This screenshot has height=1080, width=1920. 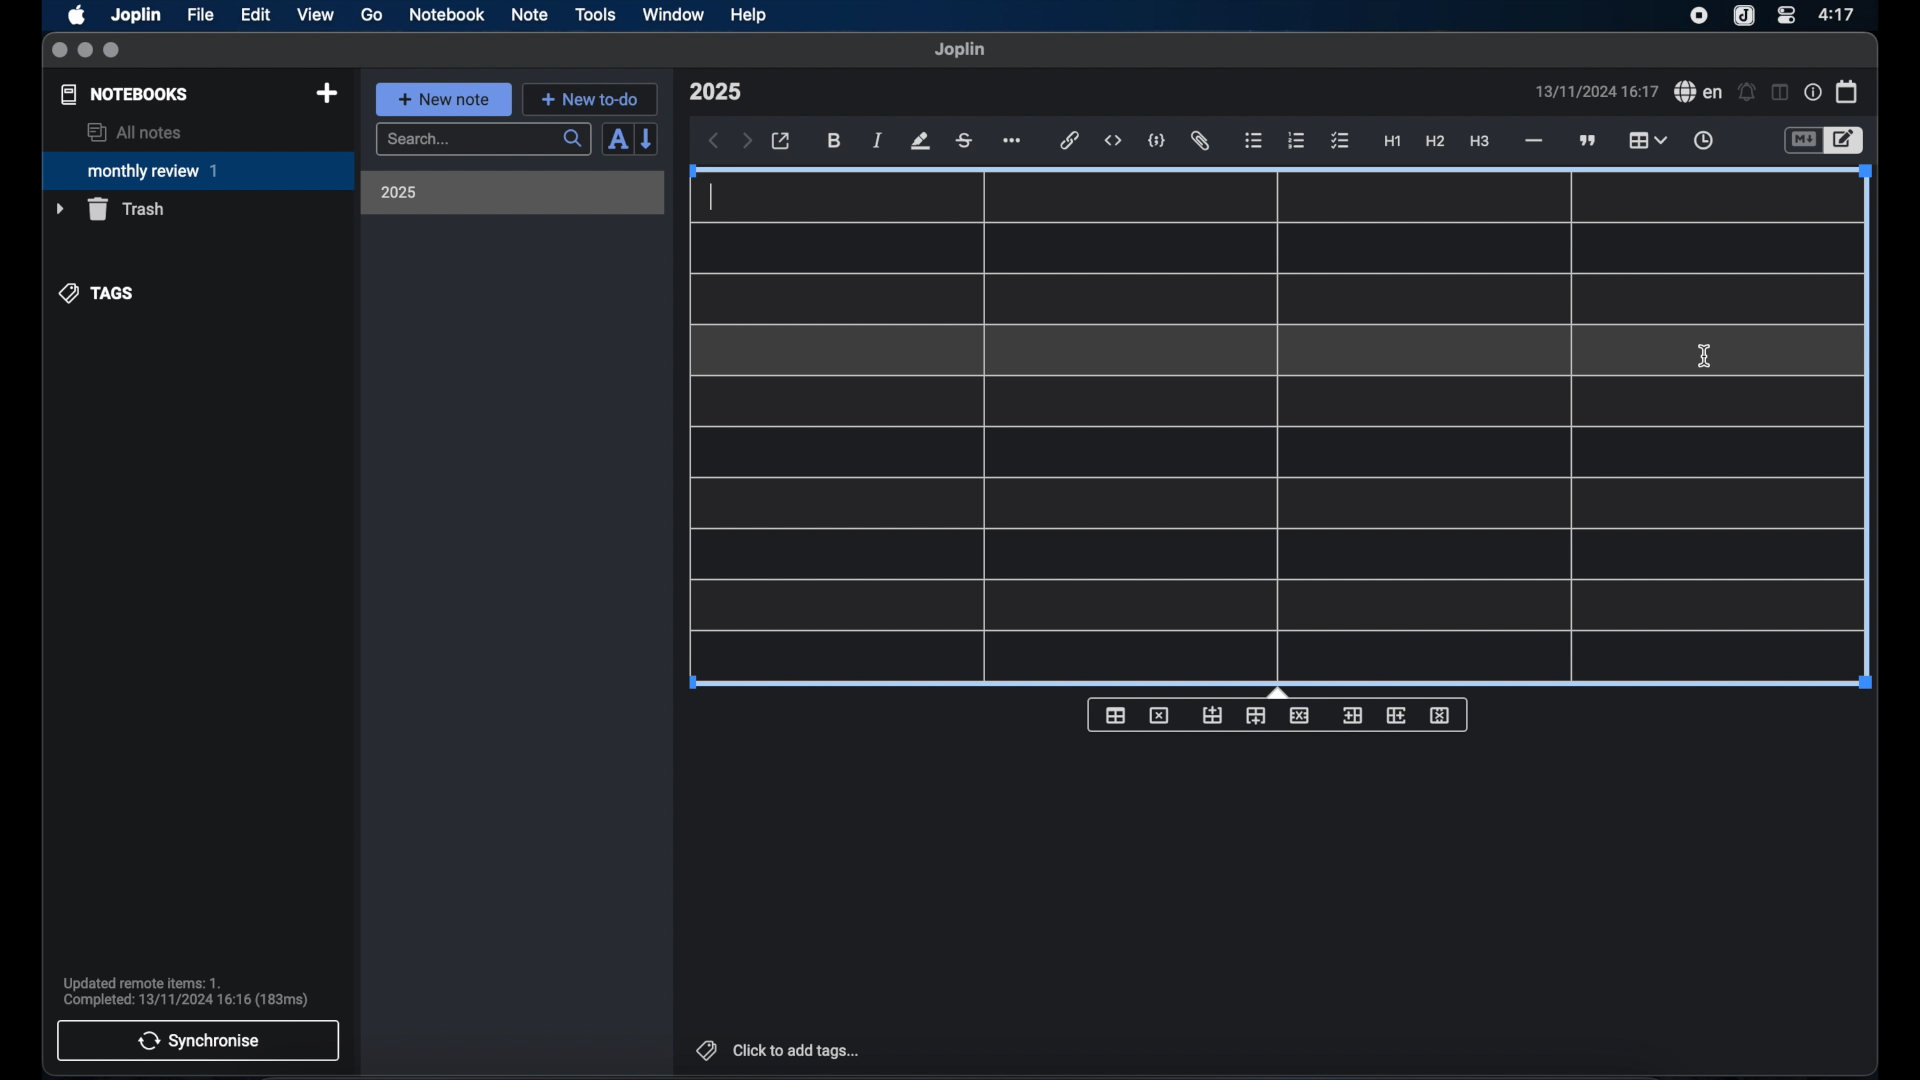 What do you see at coordinates (198, 169) in the screenshot?
I see `monthly review` at bounding box center [198, 169].